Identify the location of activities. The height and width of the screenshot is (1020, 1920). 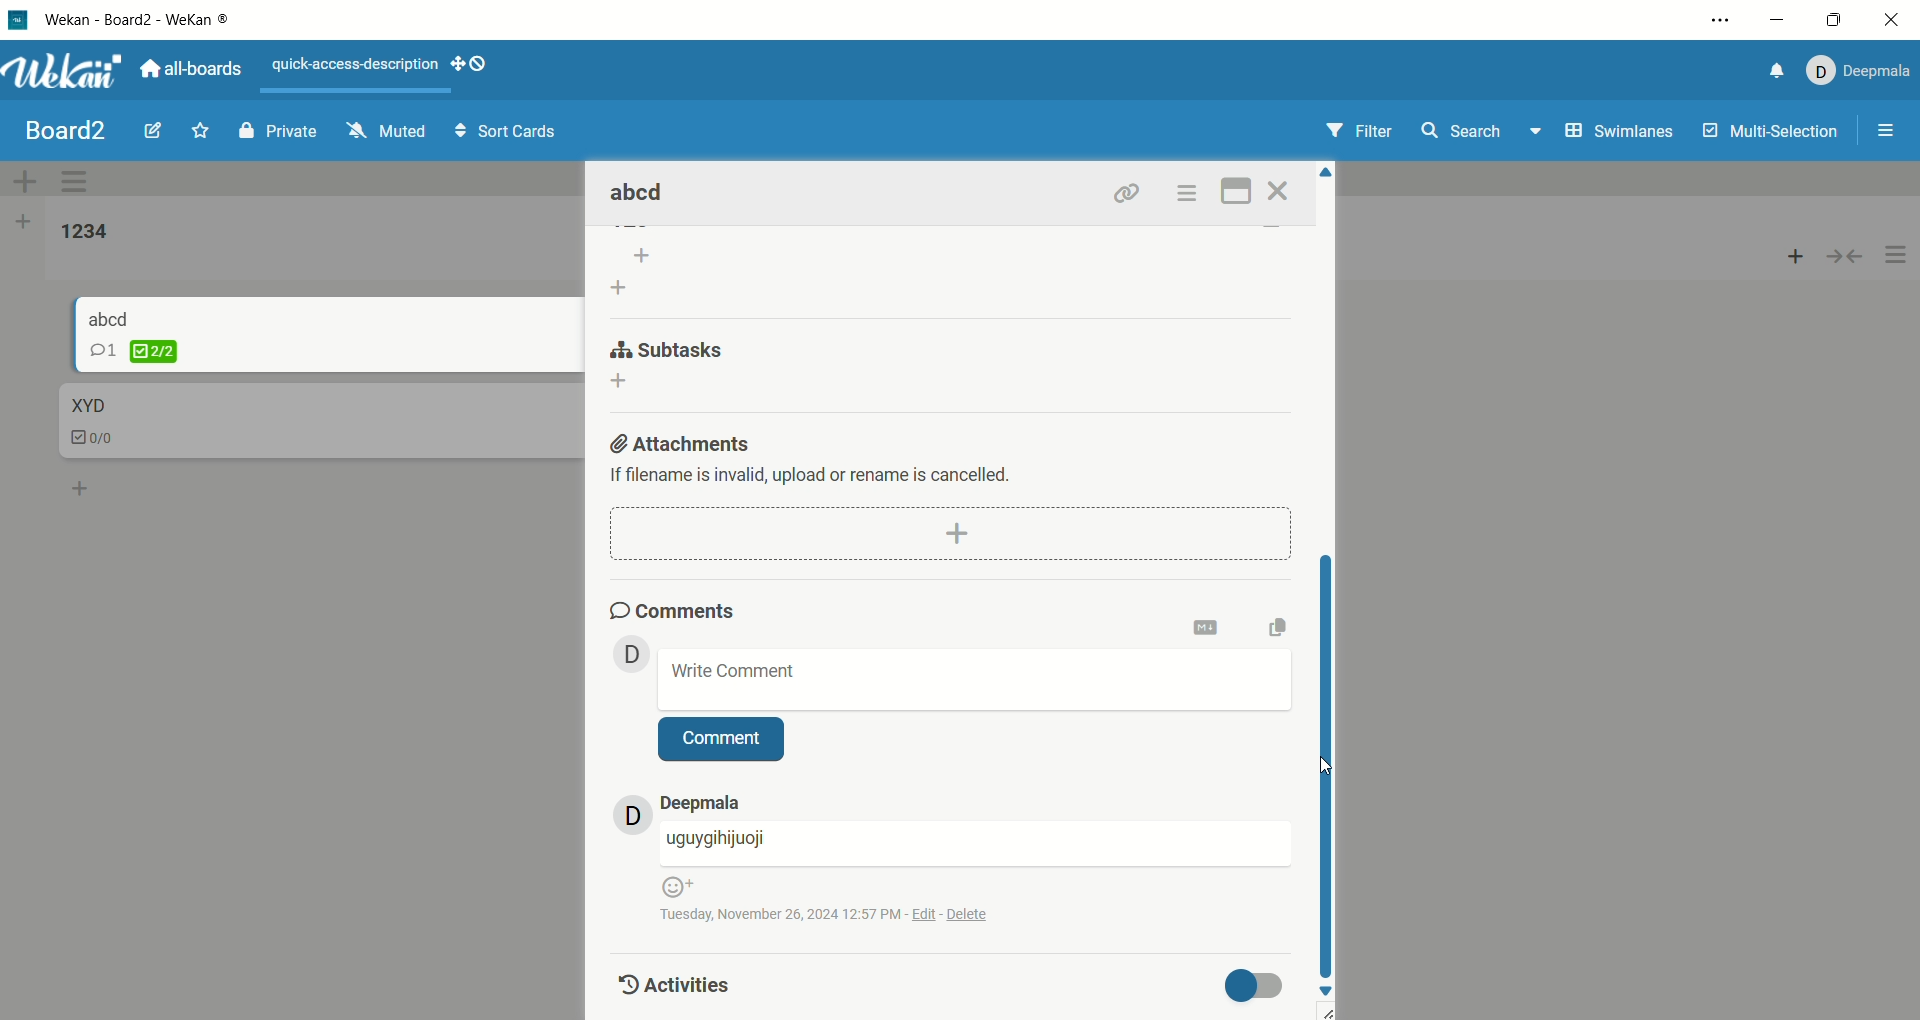
(670, 983).